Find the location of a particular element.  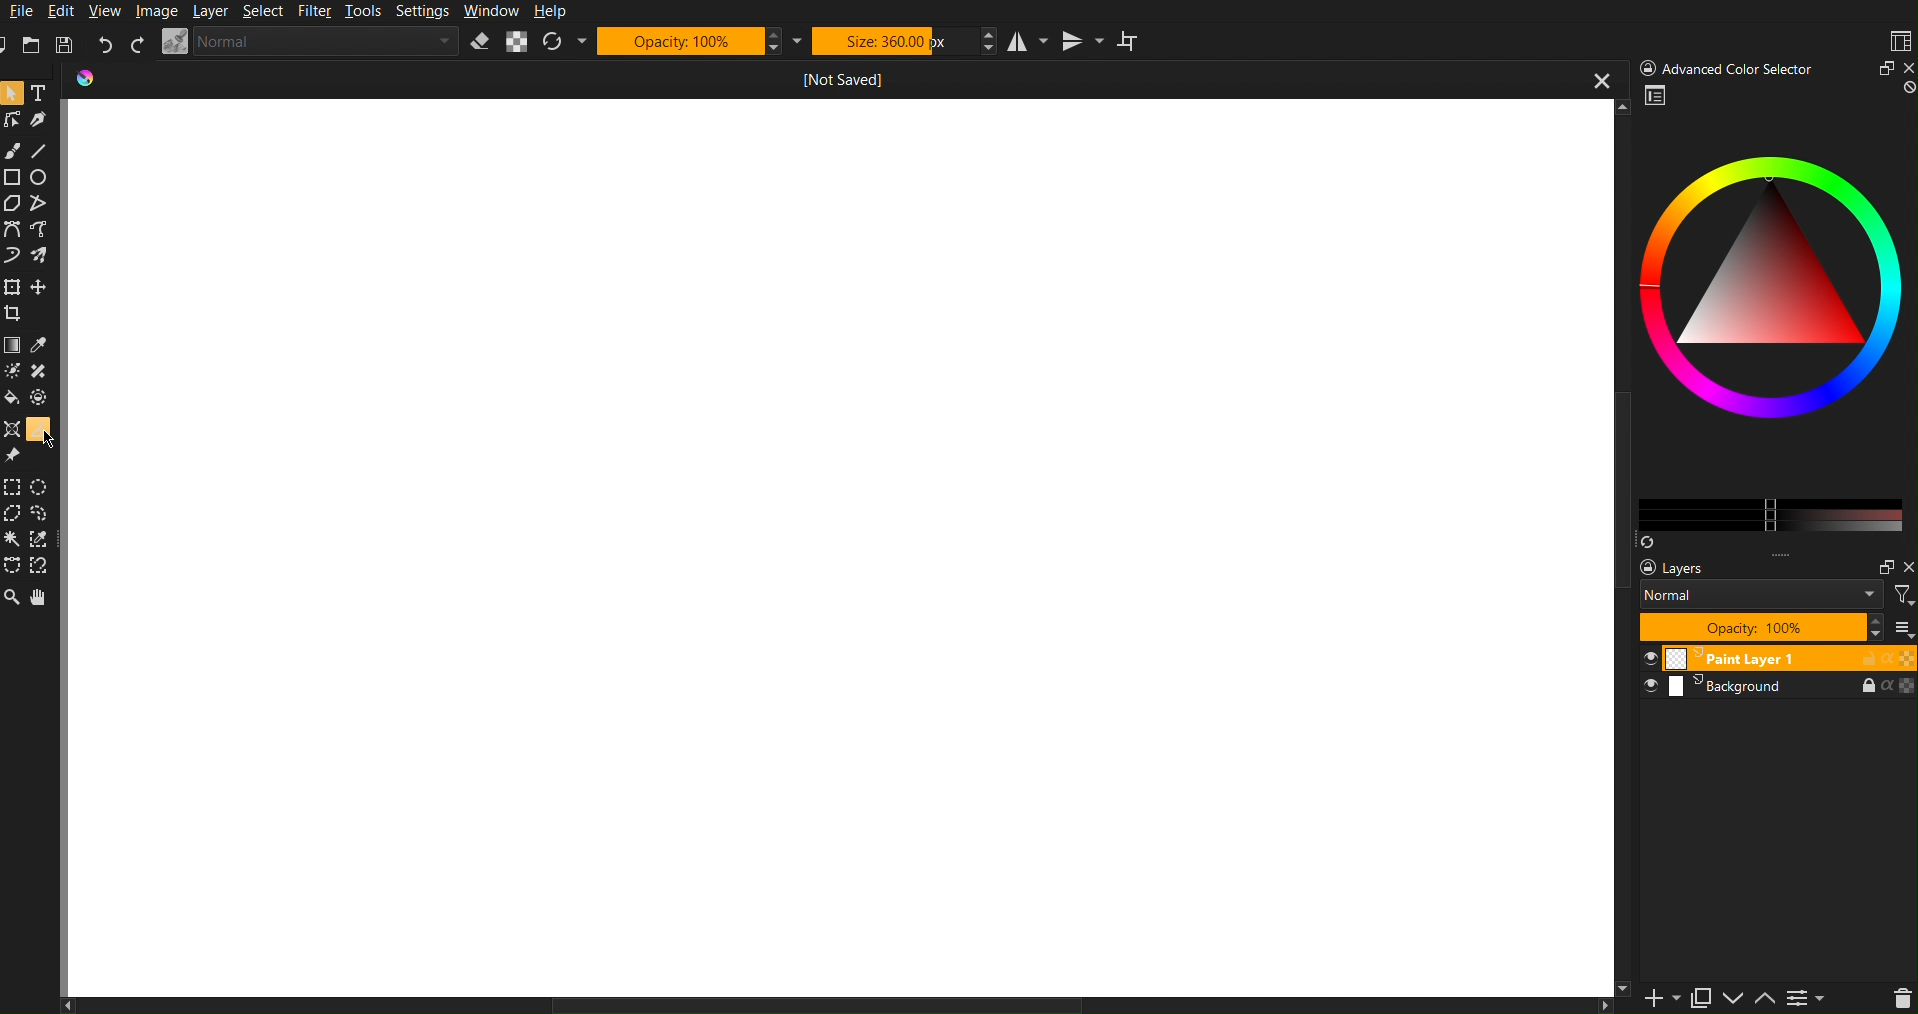

Background is located at coordinates (1777, 688).